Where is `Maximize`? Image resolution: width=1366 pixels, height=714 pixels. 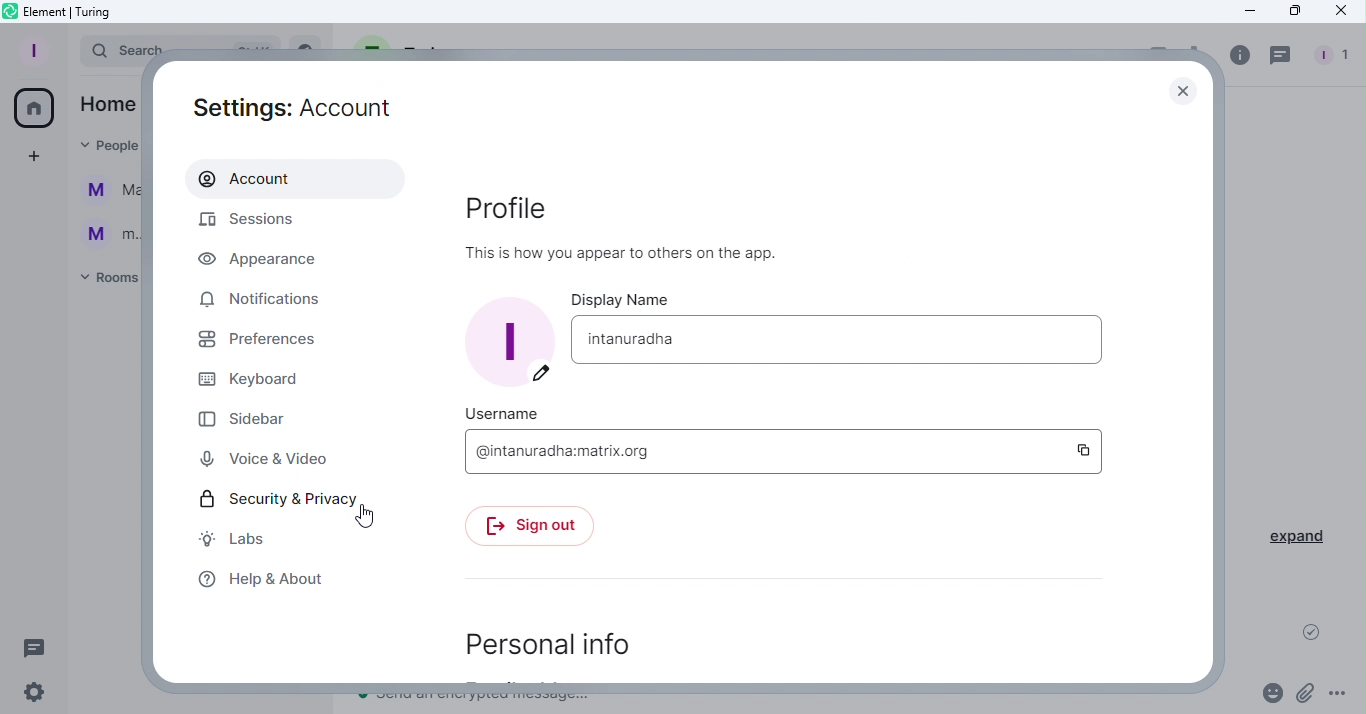 Maximize is located at coordinates (1292, 11).